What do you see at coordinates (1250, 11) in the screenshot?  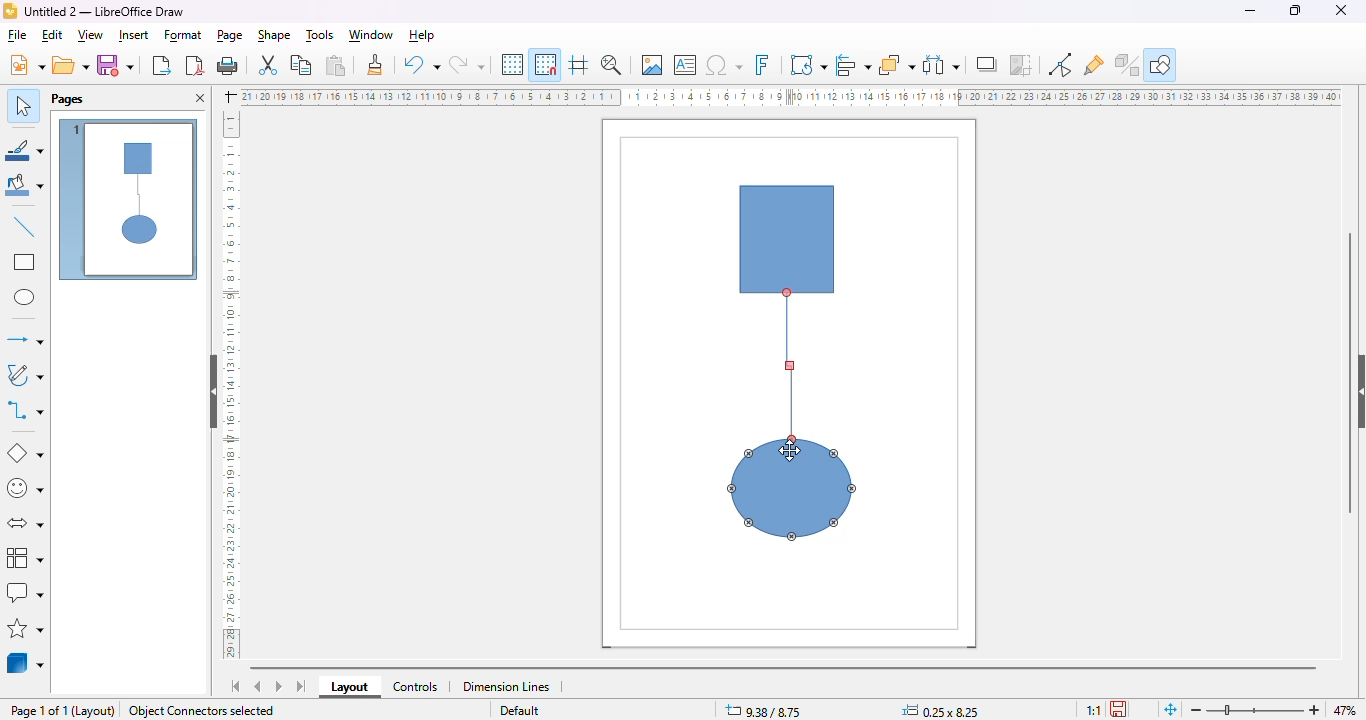 I see `minimize` at bounding box center [1250, 11].